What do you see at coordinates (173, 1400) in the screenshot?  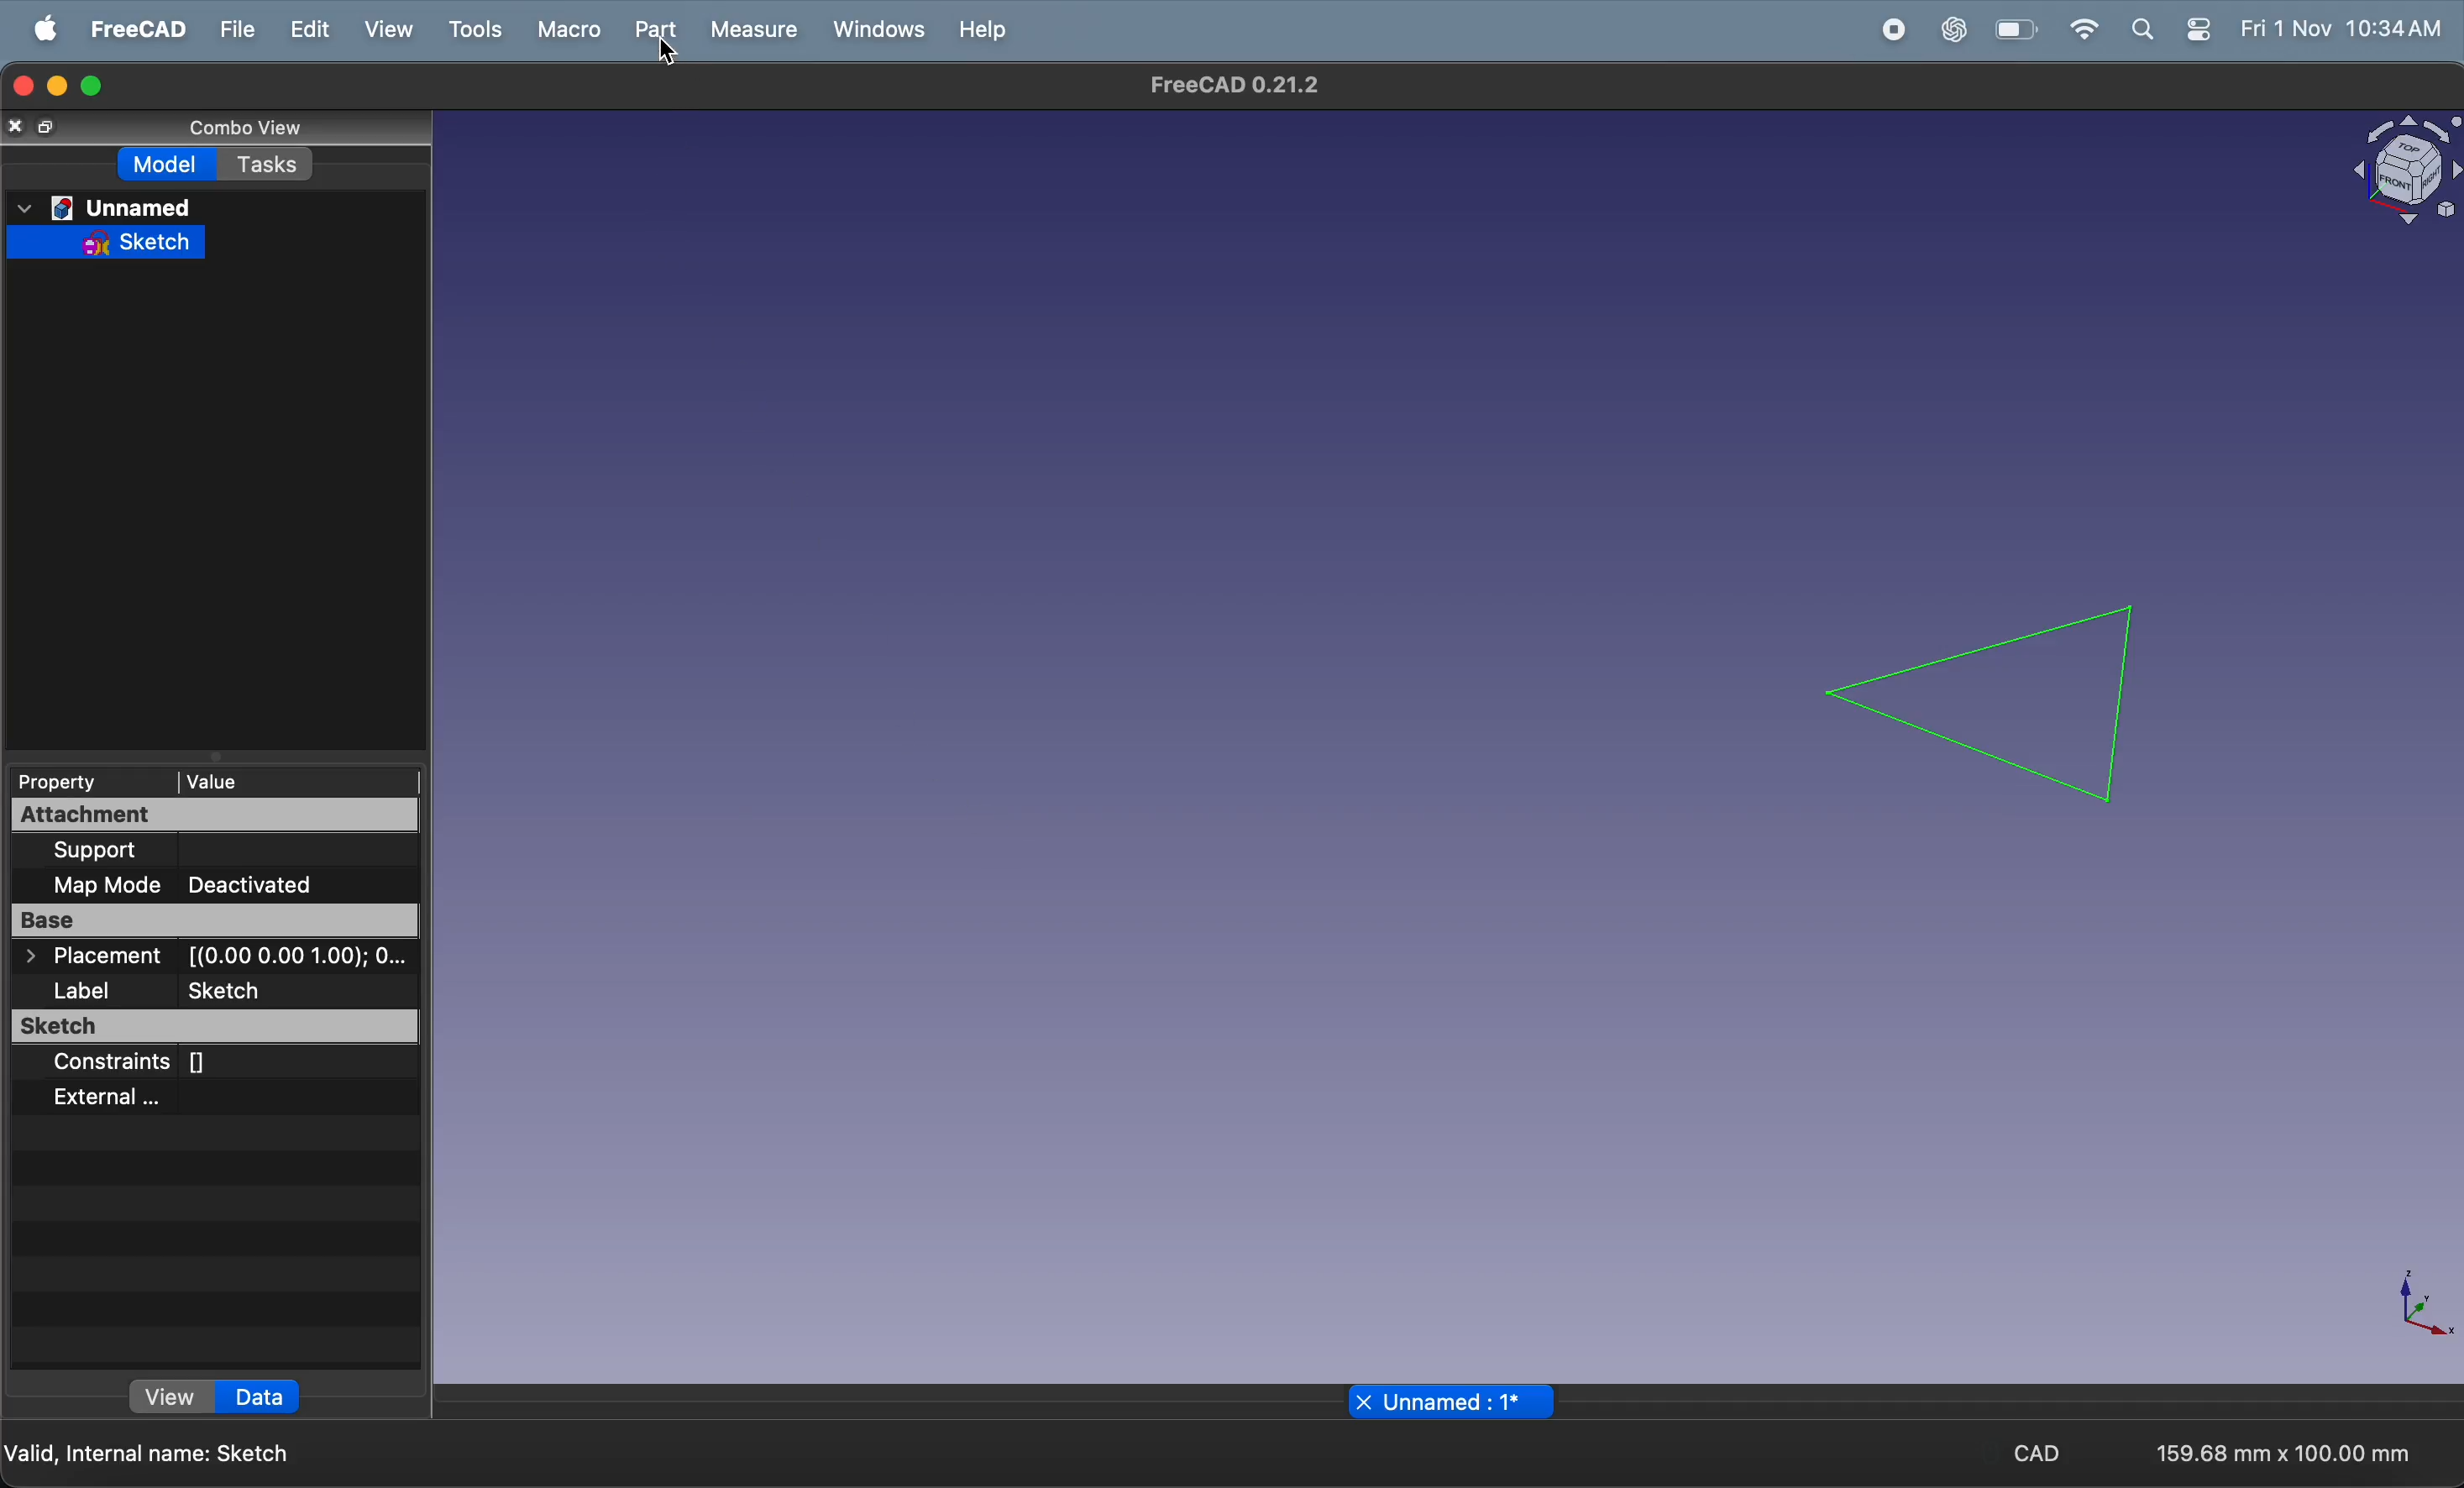 I see `view` at bounding box center [173, 1400].